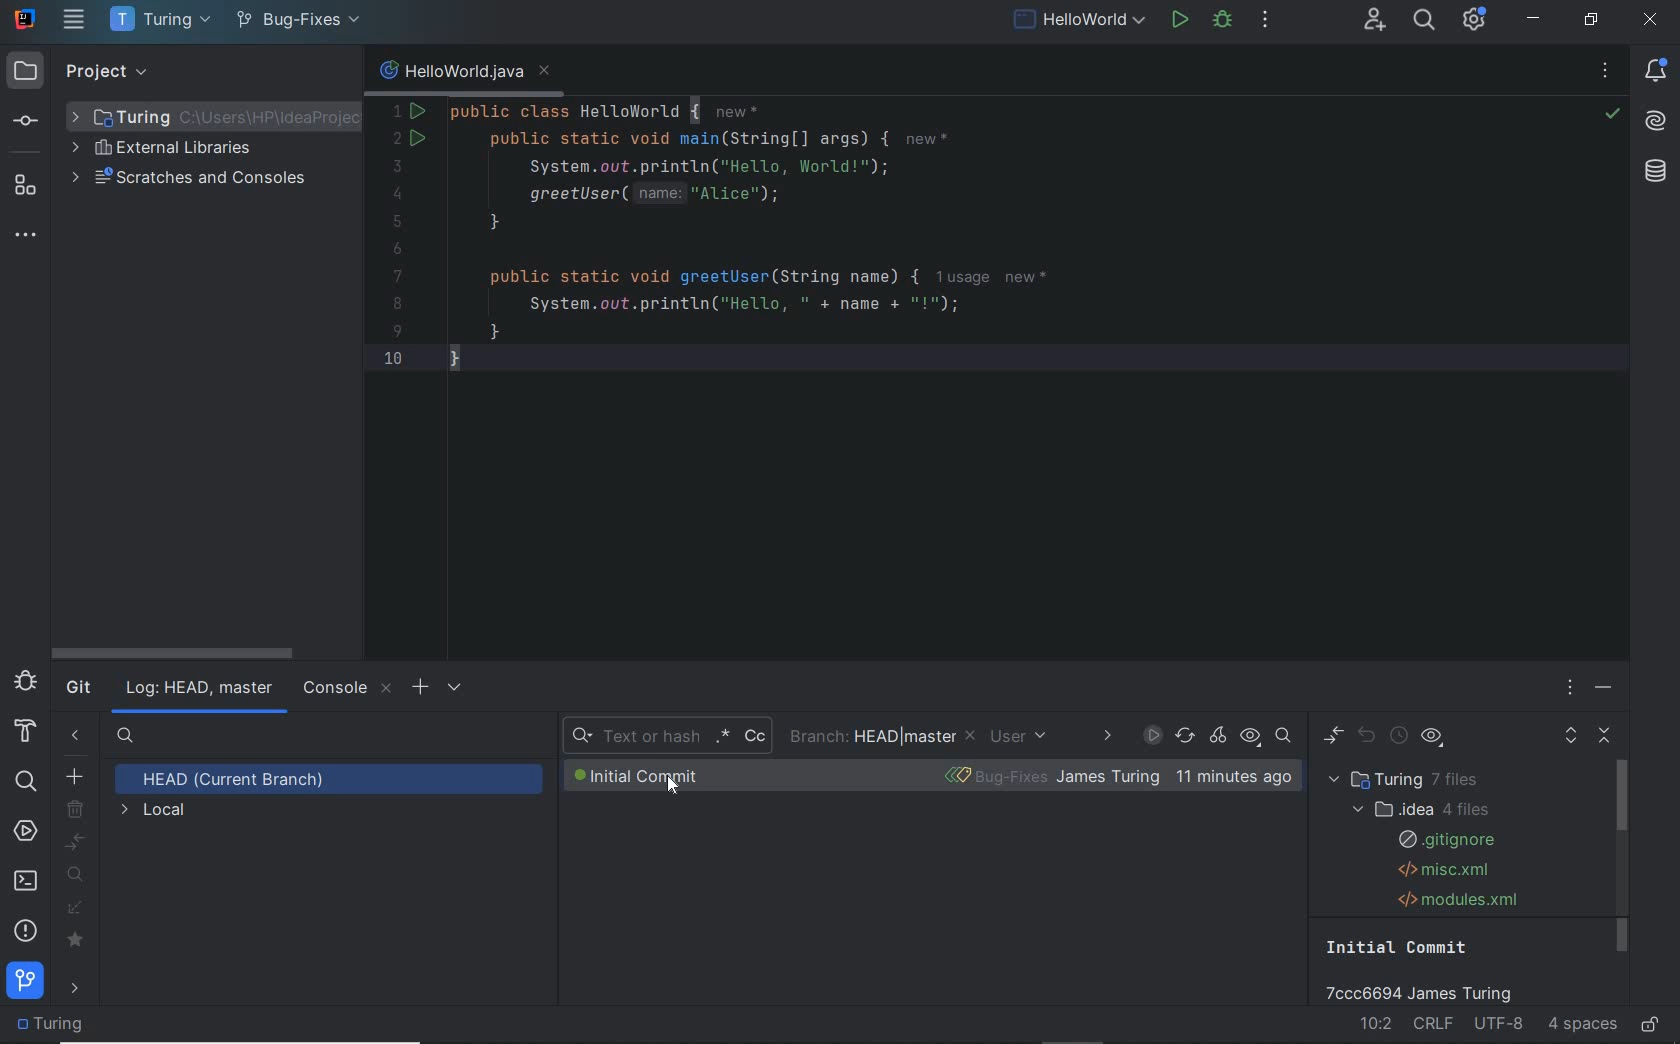  Describe the element at coordinates (1611, 114) in the screenshot. I see `no highlighted error` at that location.